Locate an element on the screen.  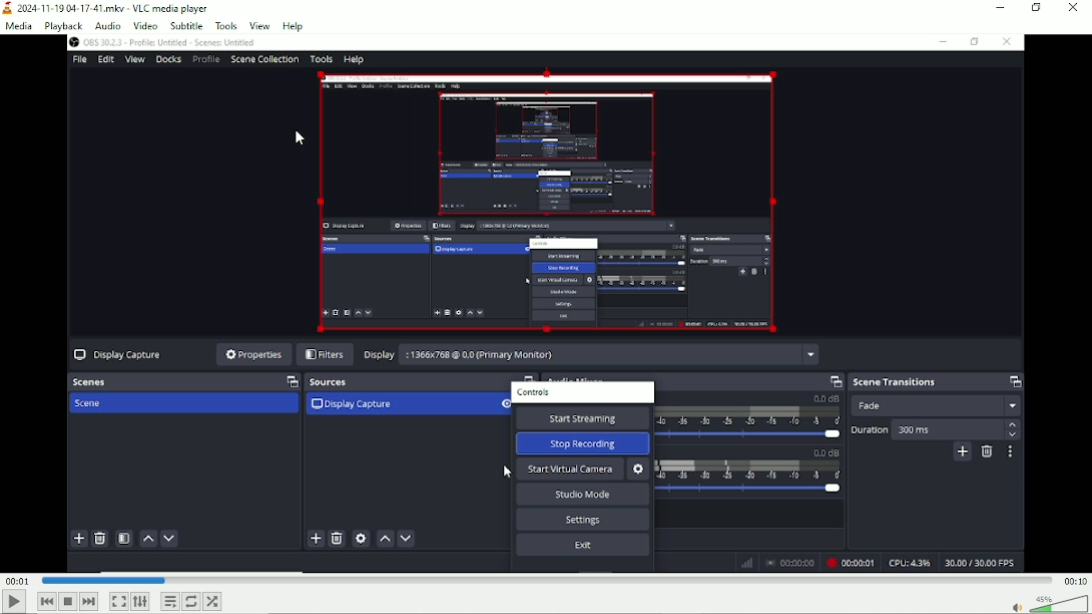
Video is located at coordinates (547, 304).